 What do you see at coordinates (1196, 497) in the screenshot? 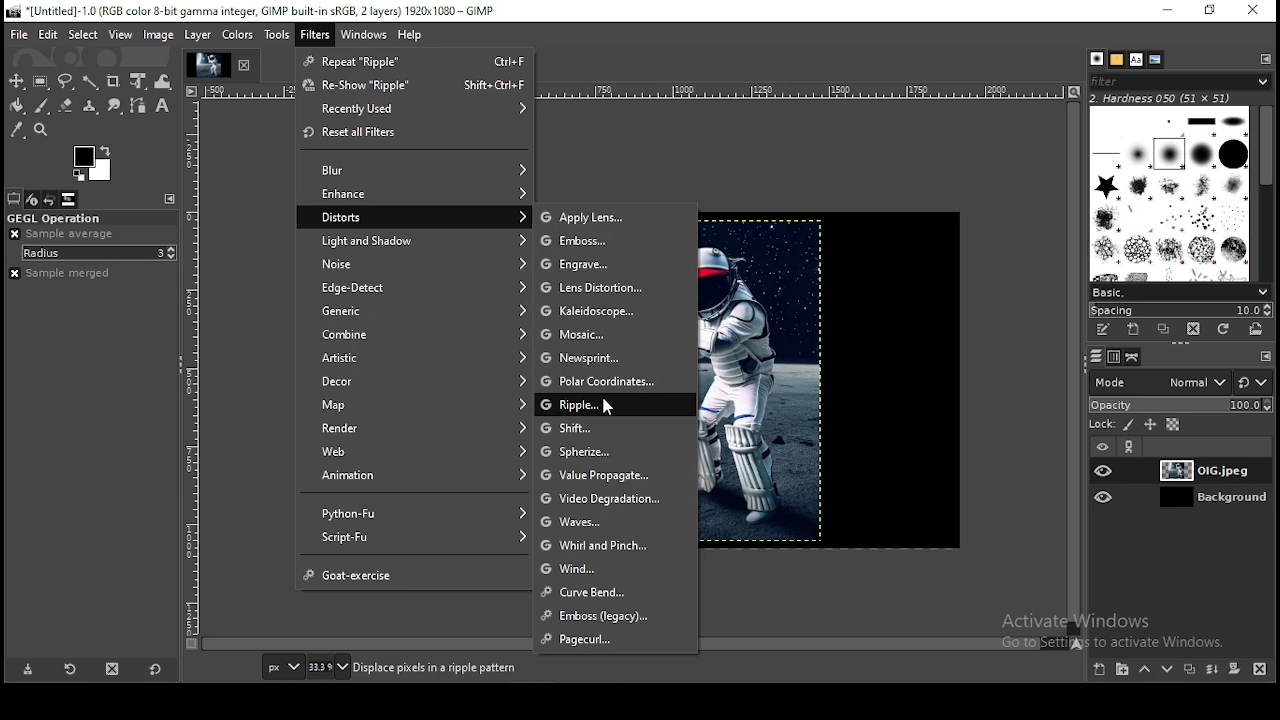
I see `layer 1` at bounding box center [1196, 497].